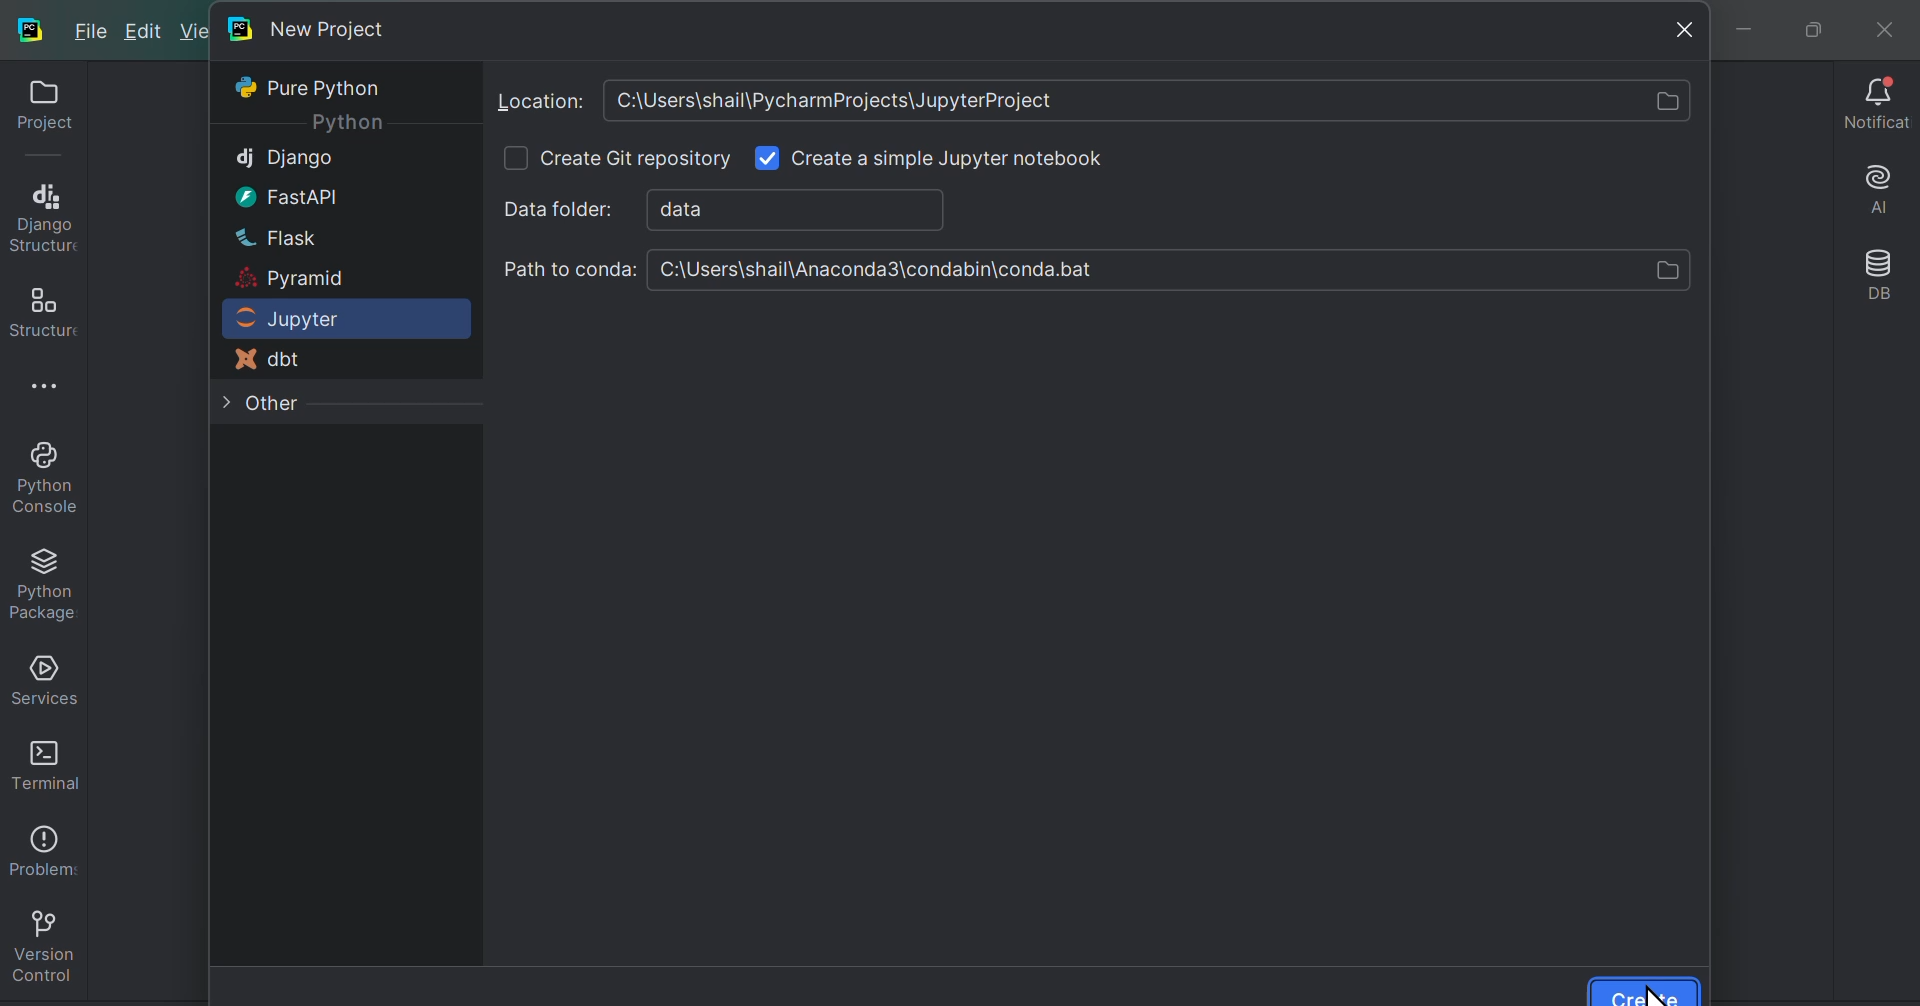 This screenshot has width=1920, height=1006. Describe the element at coordinates (41, 306) in the screenshot. I see `Structures` at that location.